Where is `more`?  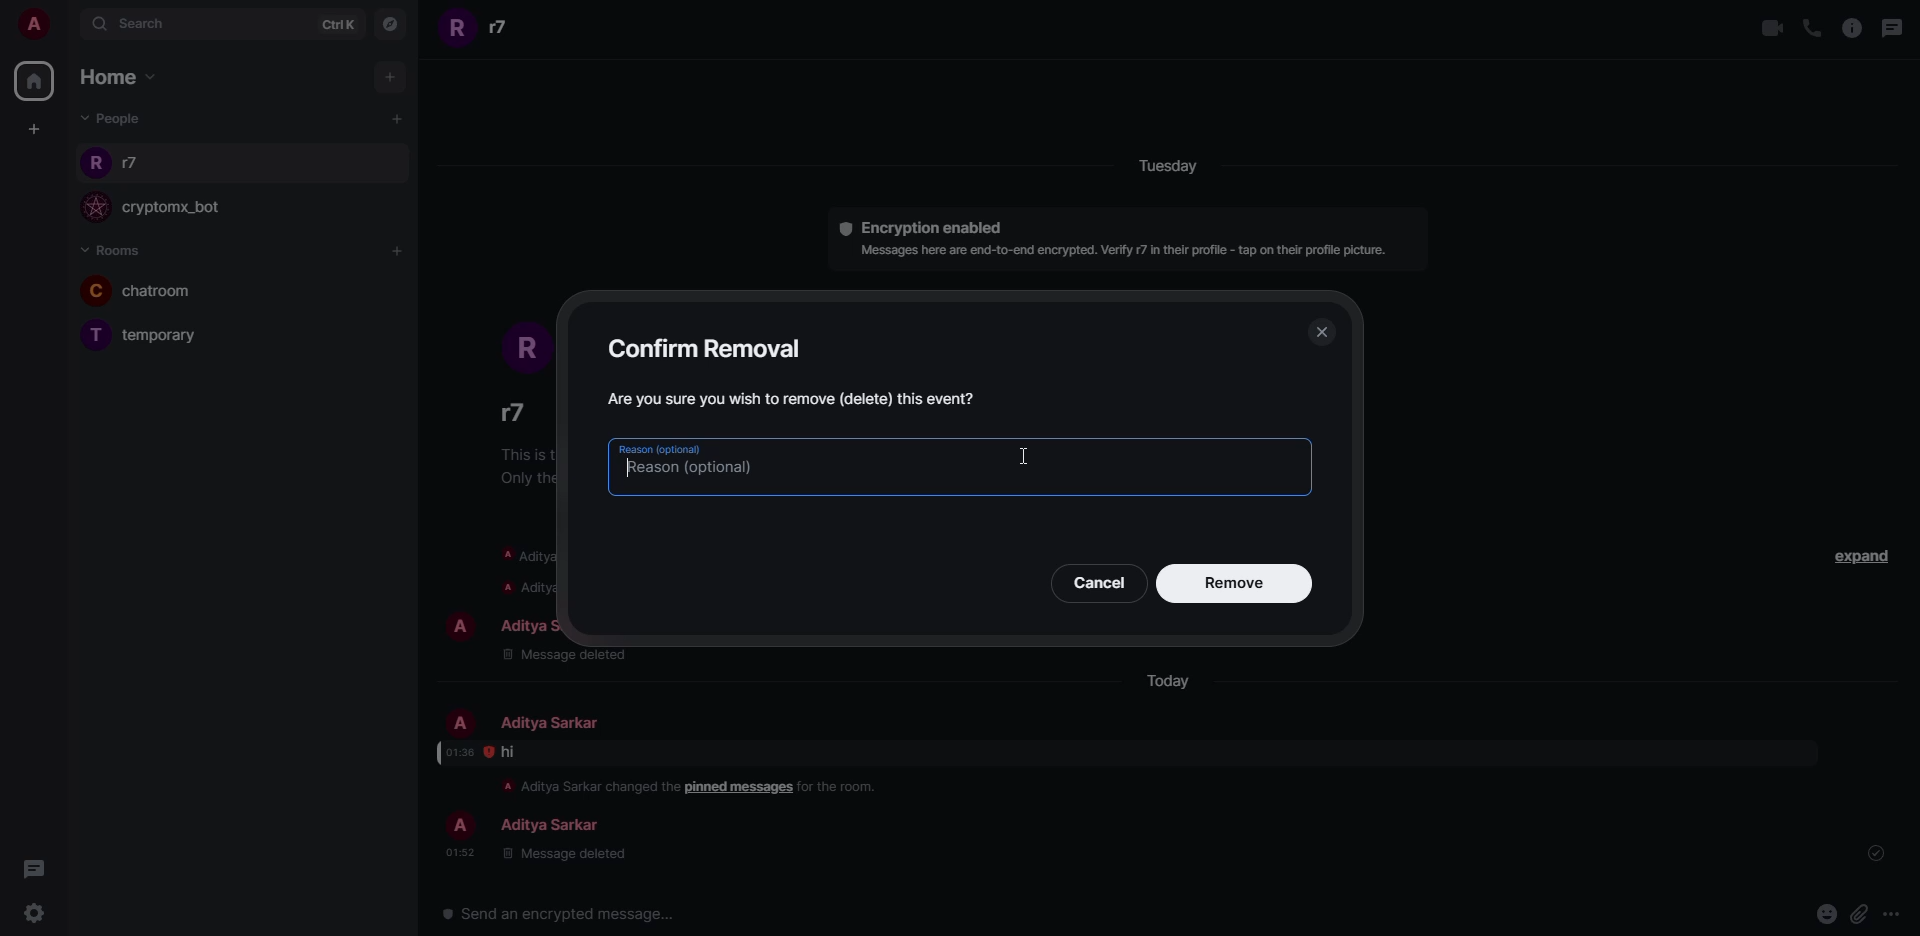
more is located at coordinates (1891, 915).